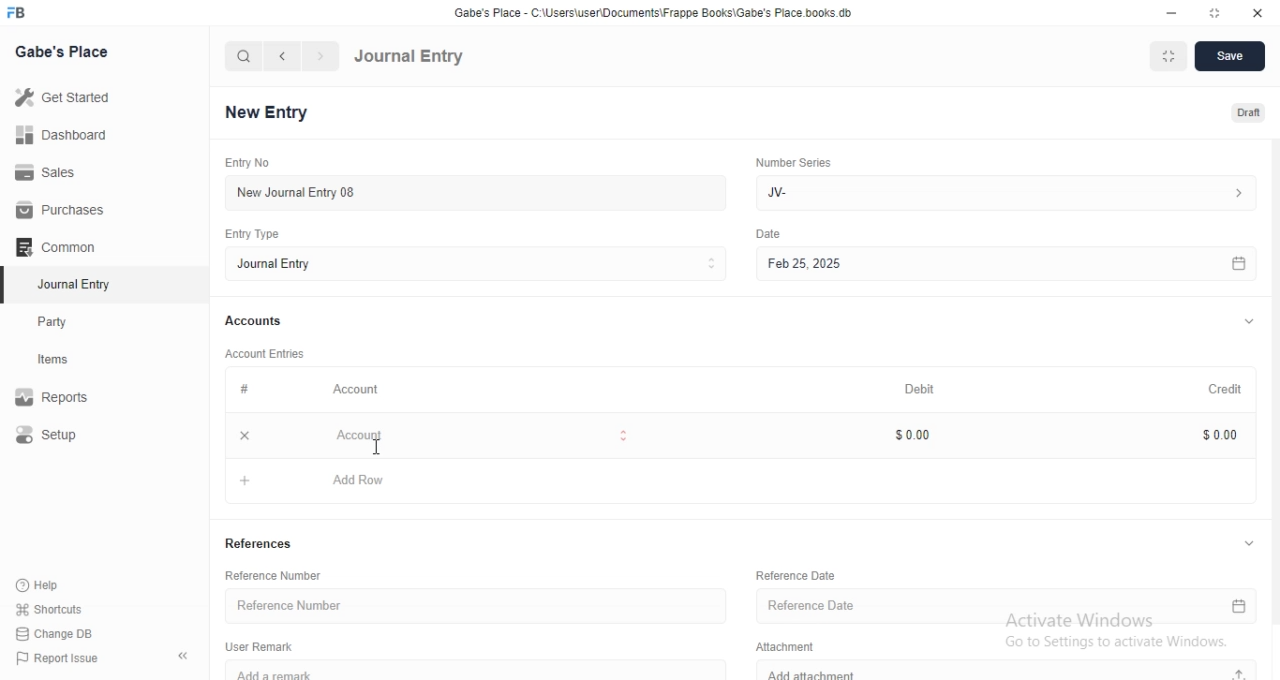  What do you see at coordinates (781, 647) in the screenshot?
I see `Attachment` at bounding box center [781, 647].